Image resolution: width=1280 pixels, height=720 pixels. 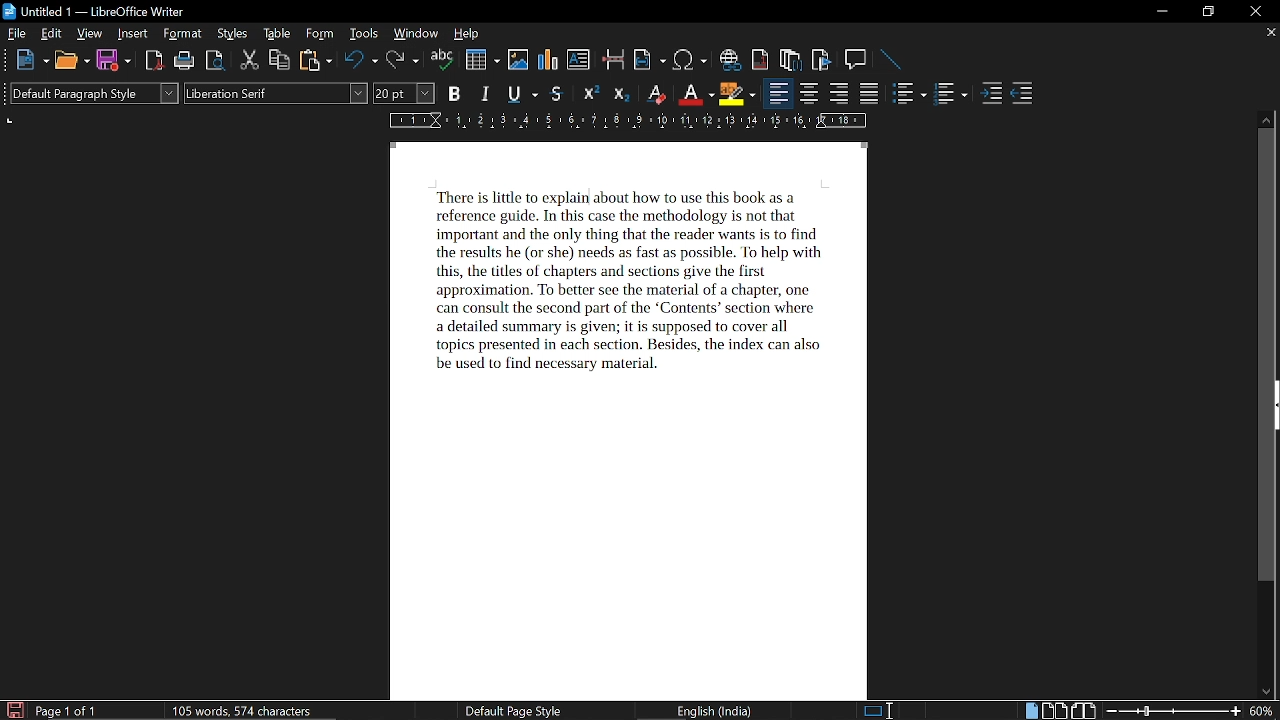 I want to click on insert, so click(x=134, y=35).